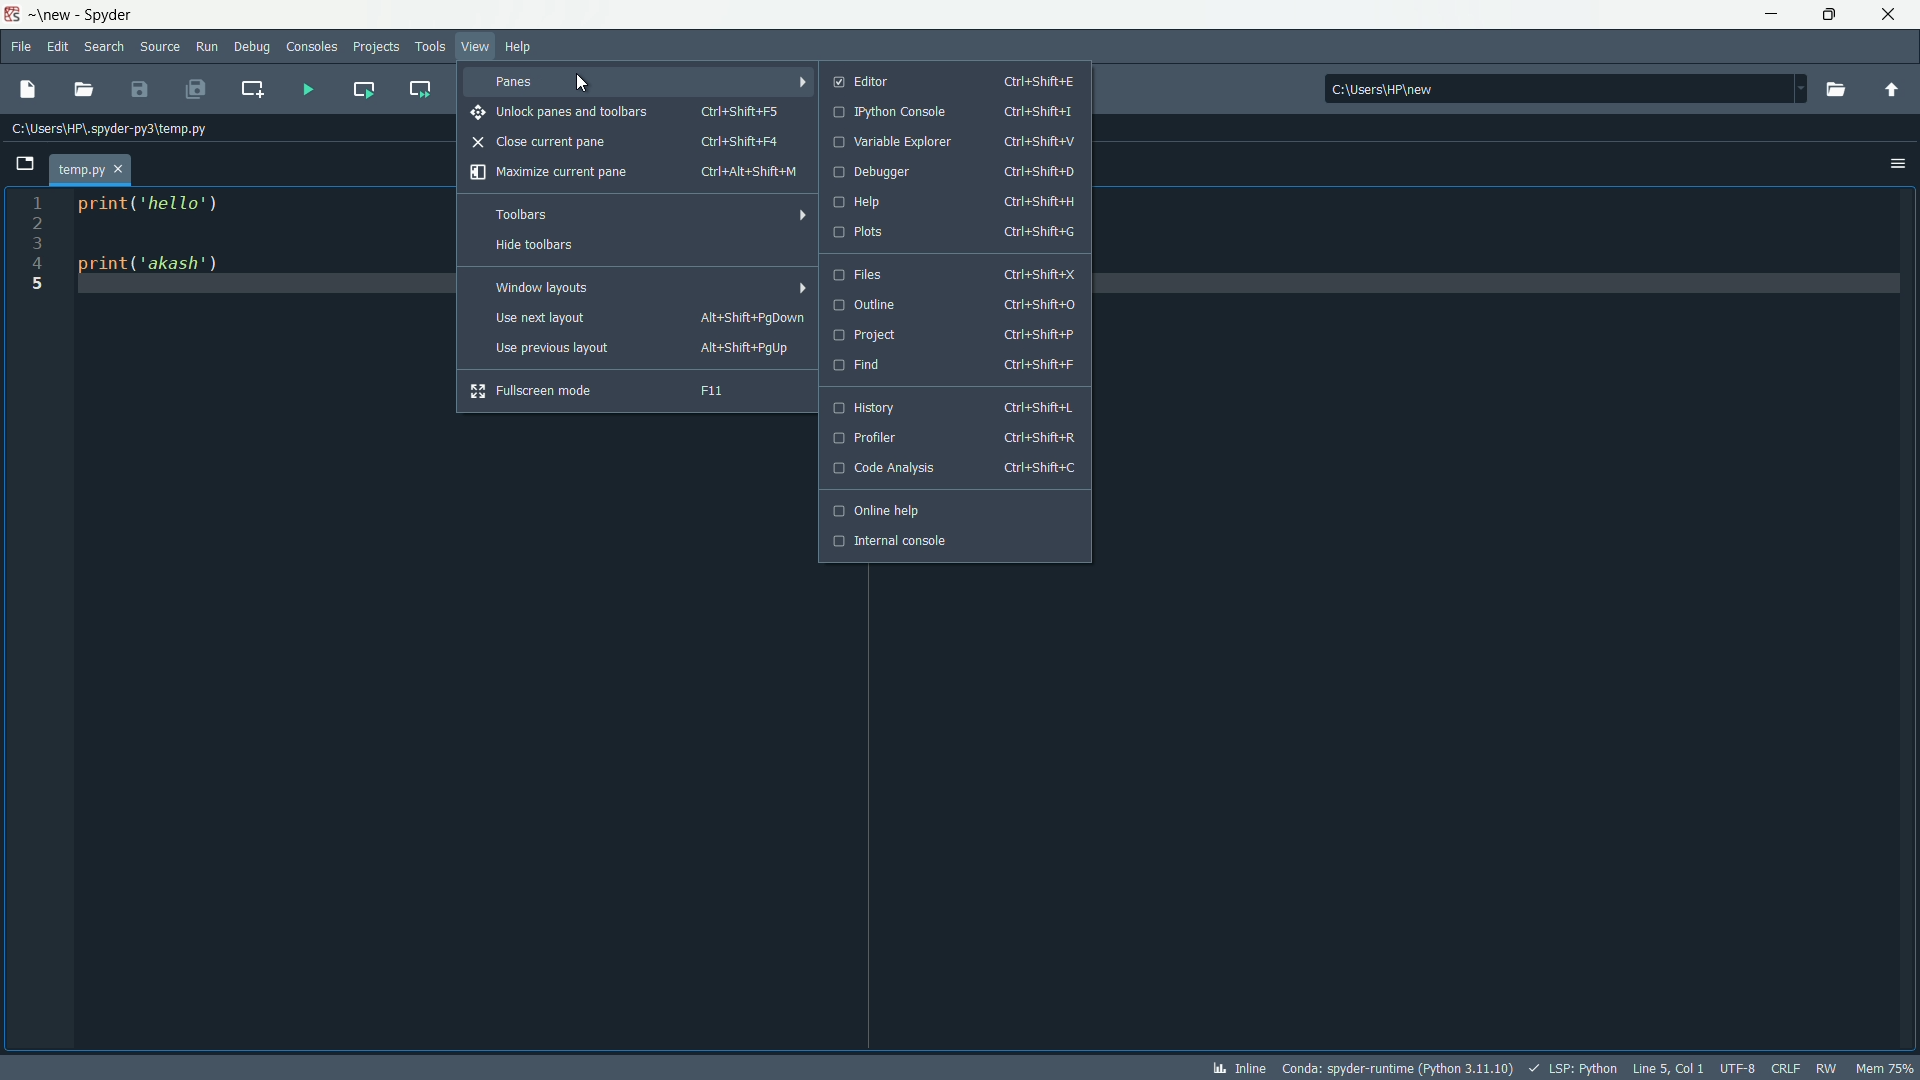 Image resolution: width=1920 pixels, height=1080 pixels. Describe the element at coordinates (956, 80) in the screenshot. I see `editor` at that location.